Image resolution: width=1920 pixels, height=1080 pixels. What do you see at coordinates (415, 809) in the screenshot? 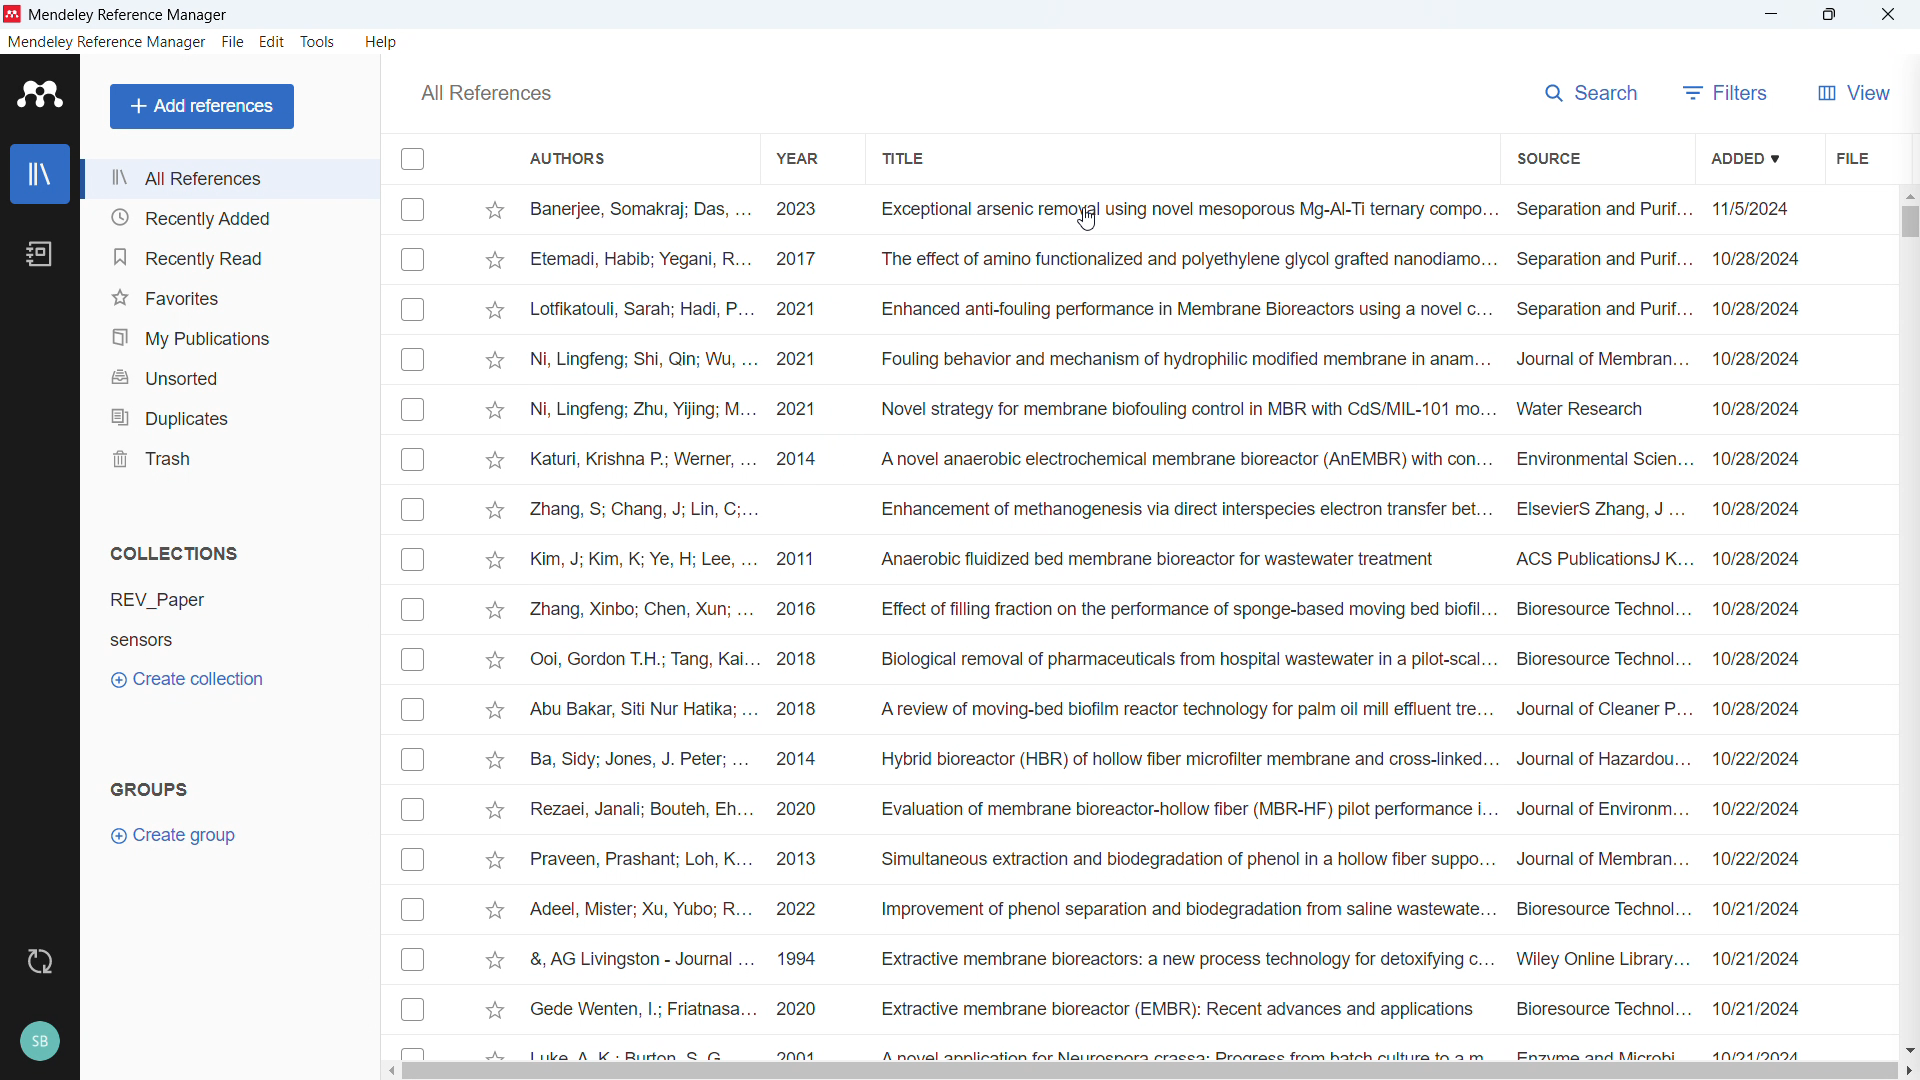
I see `` at bounding box center [415, 809].